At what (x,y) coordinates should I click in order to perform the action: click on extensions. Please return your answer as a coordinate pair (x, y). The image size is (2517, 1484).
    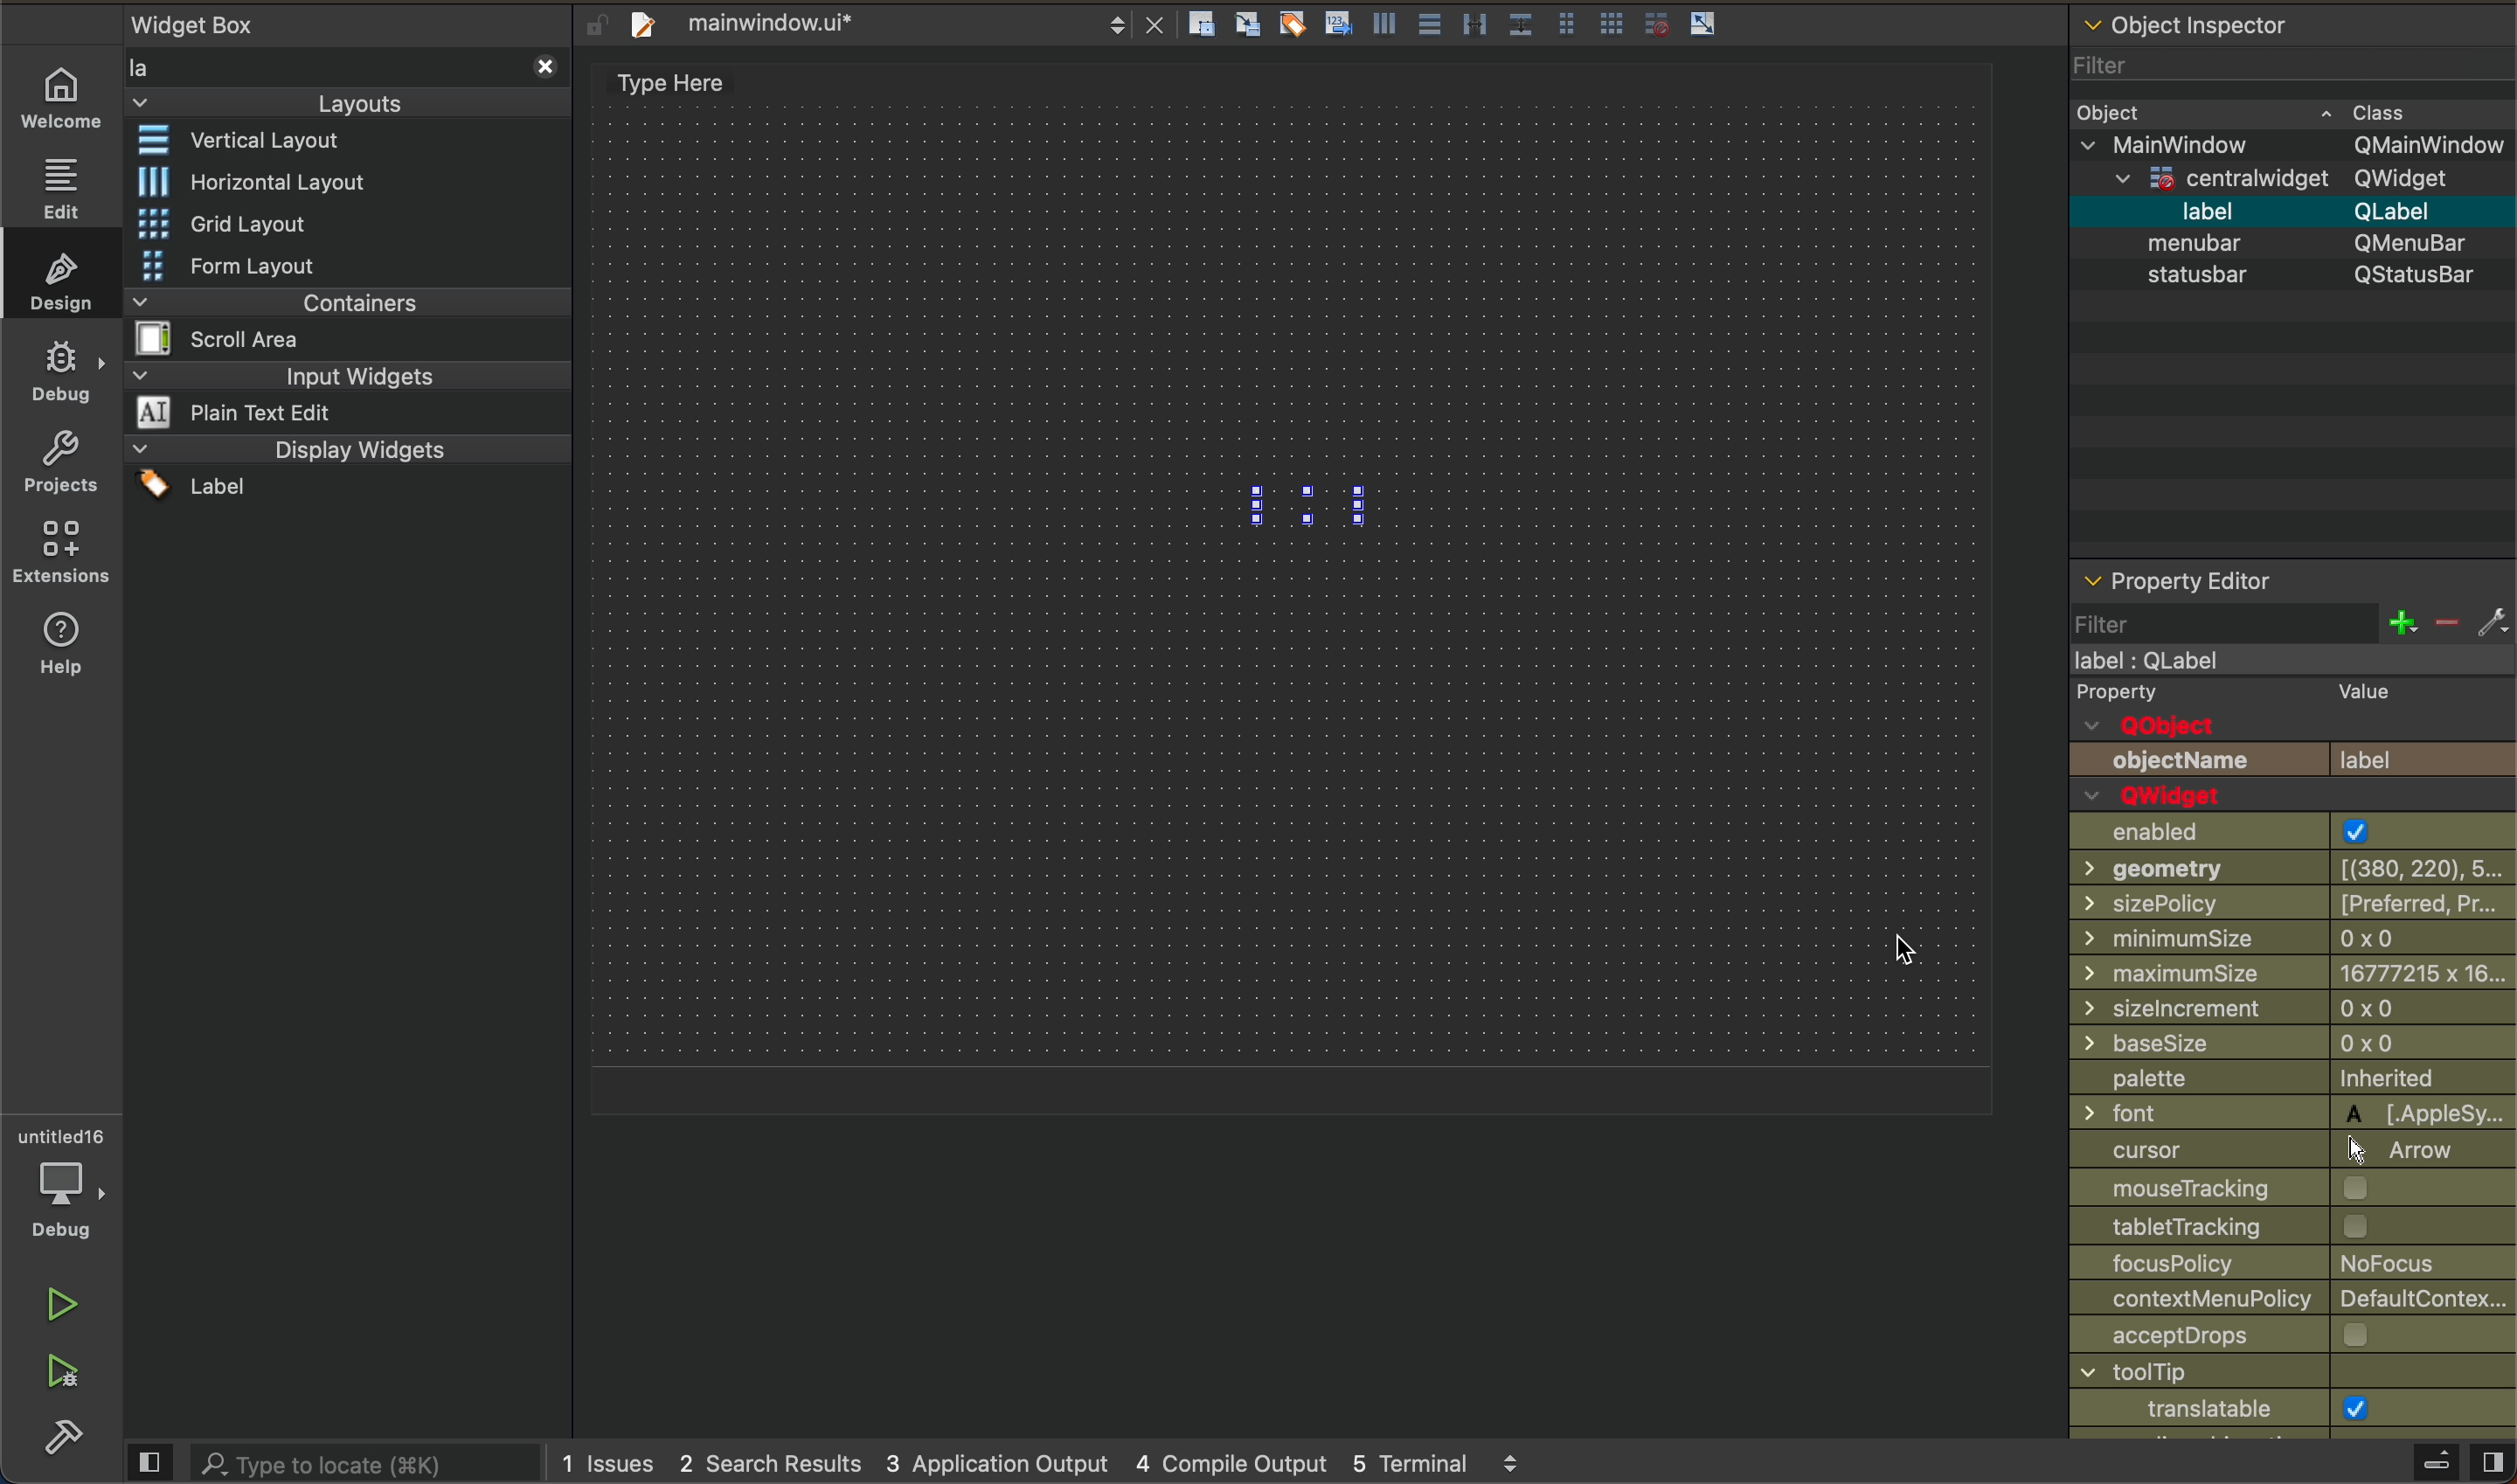
    Looking at the image, I should click on (62, 557).